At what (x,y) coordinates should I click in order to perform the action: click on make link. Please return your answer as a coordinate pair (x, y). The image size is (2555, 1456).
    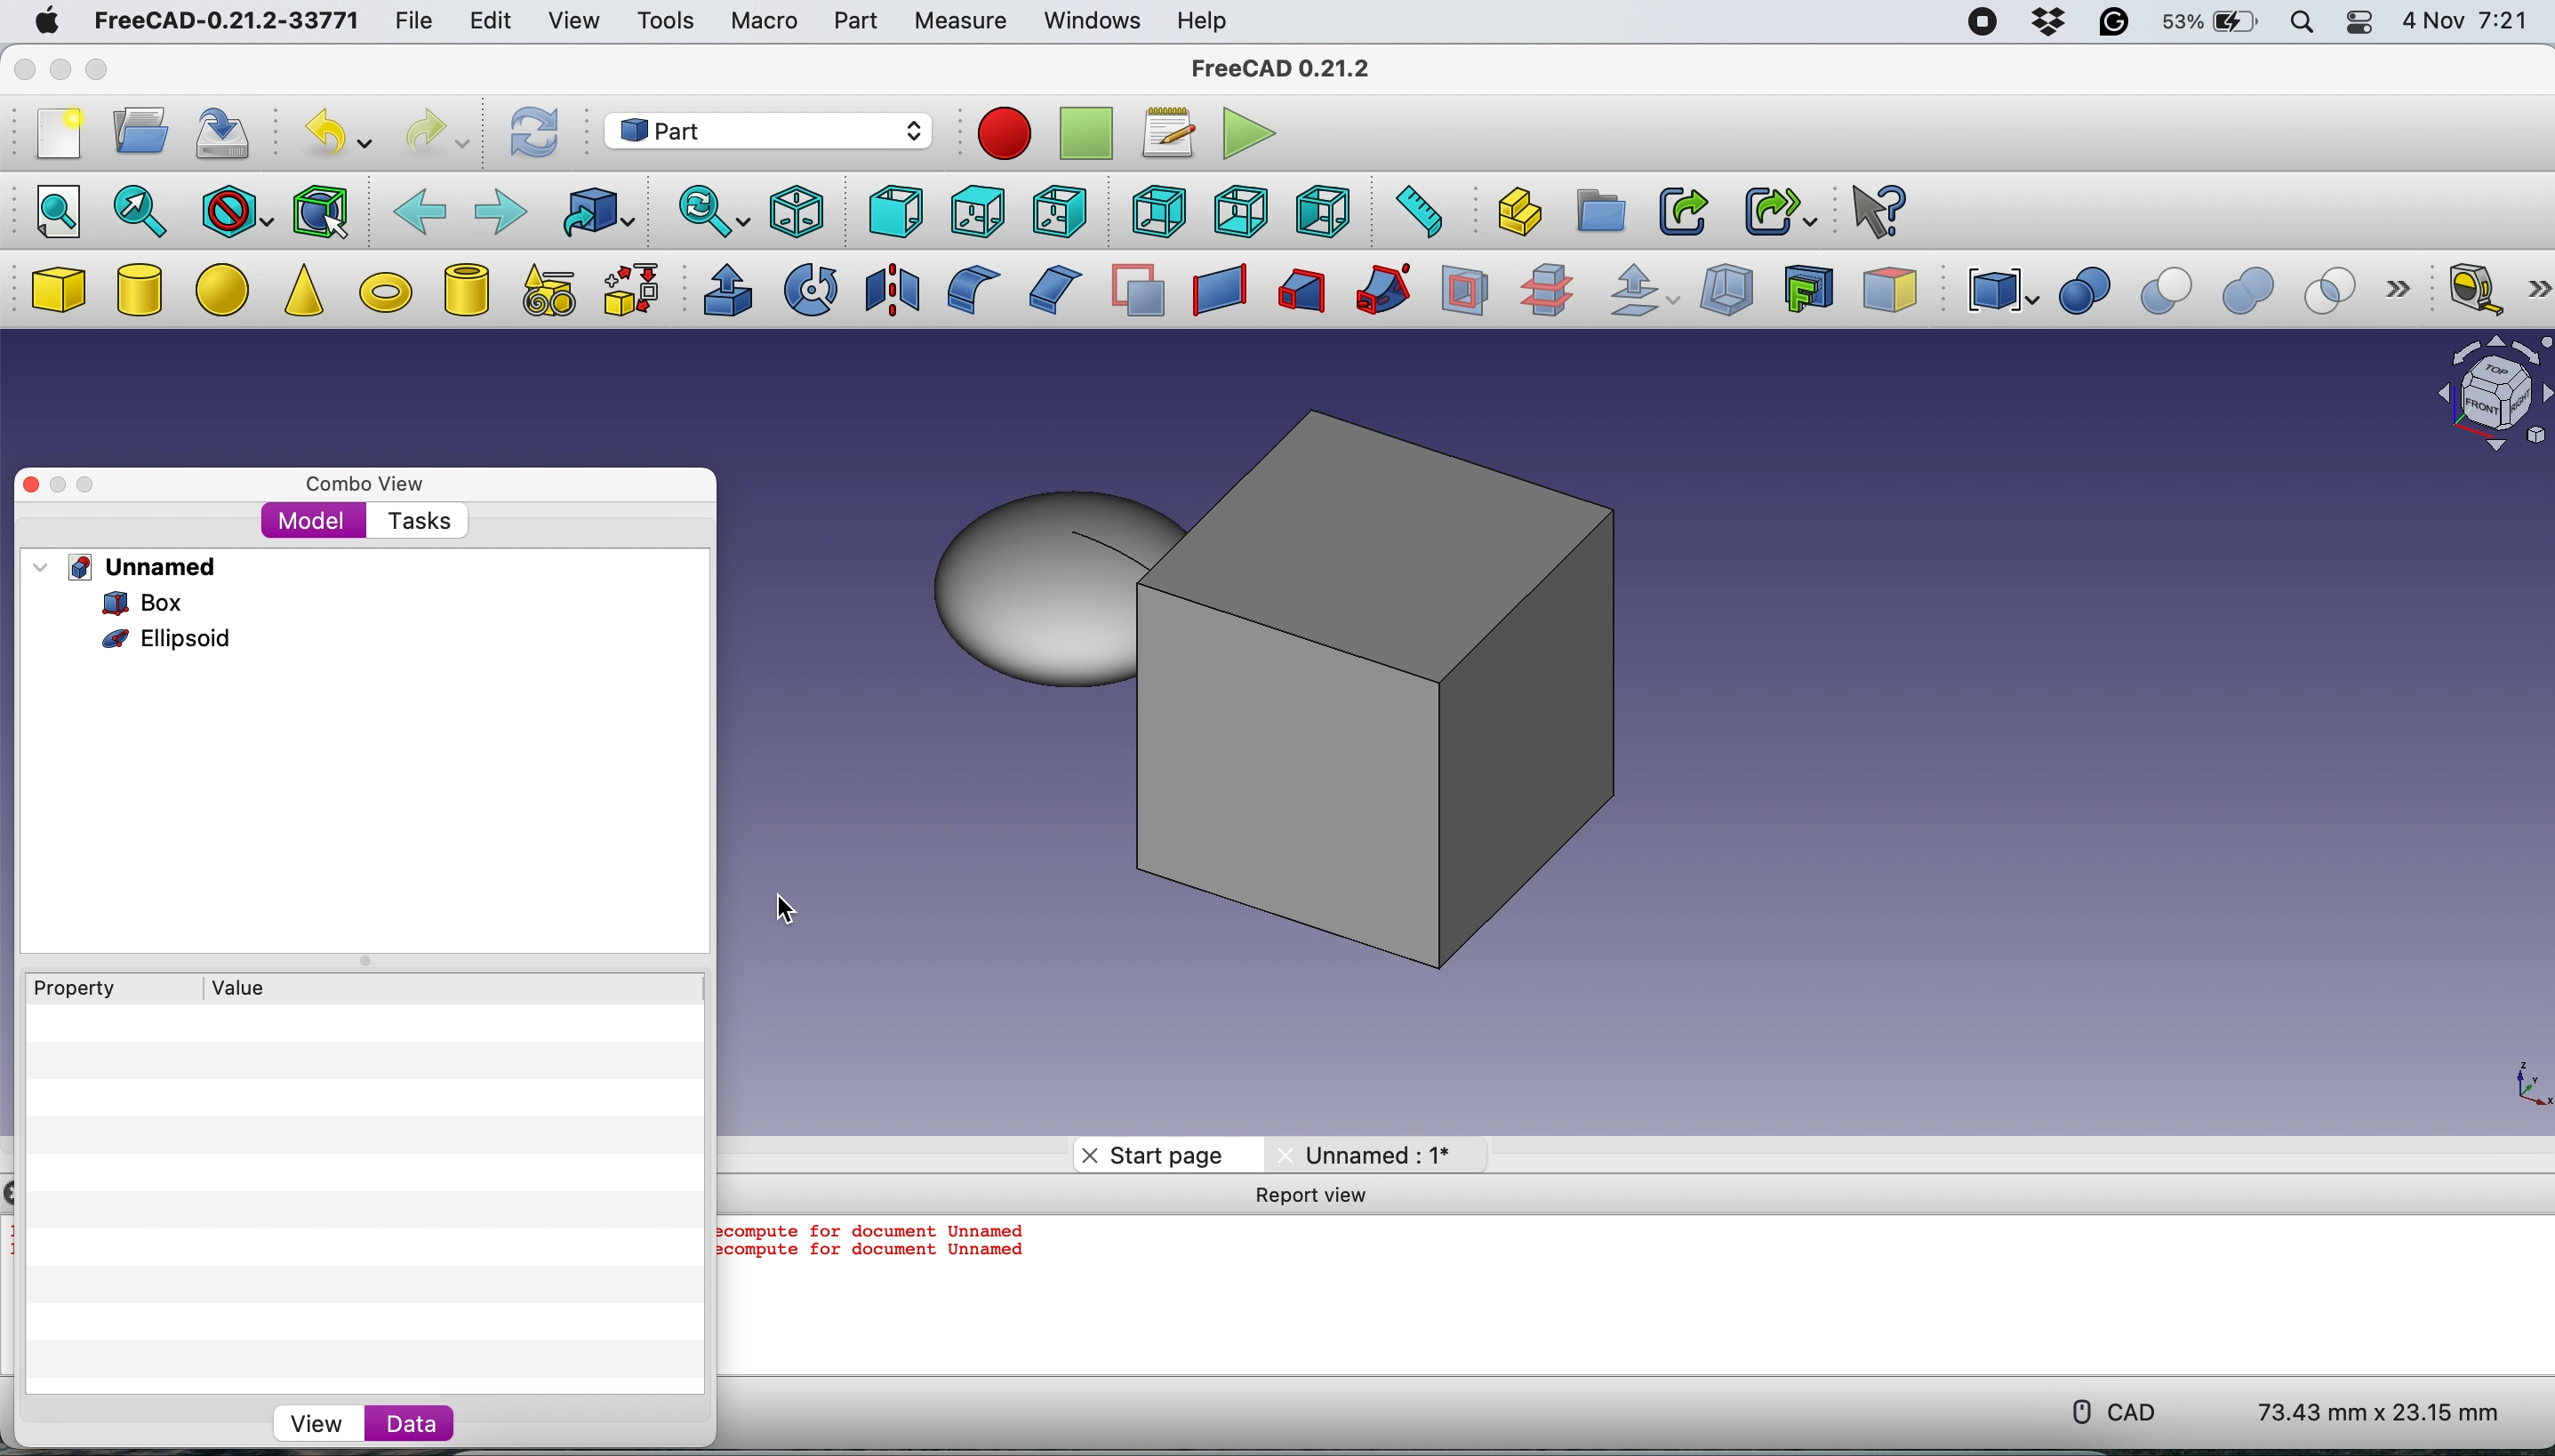
    Looking at the image, I should click on (1682, 210).